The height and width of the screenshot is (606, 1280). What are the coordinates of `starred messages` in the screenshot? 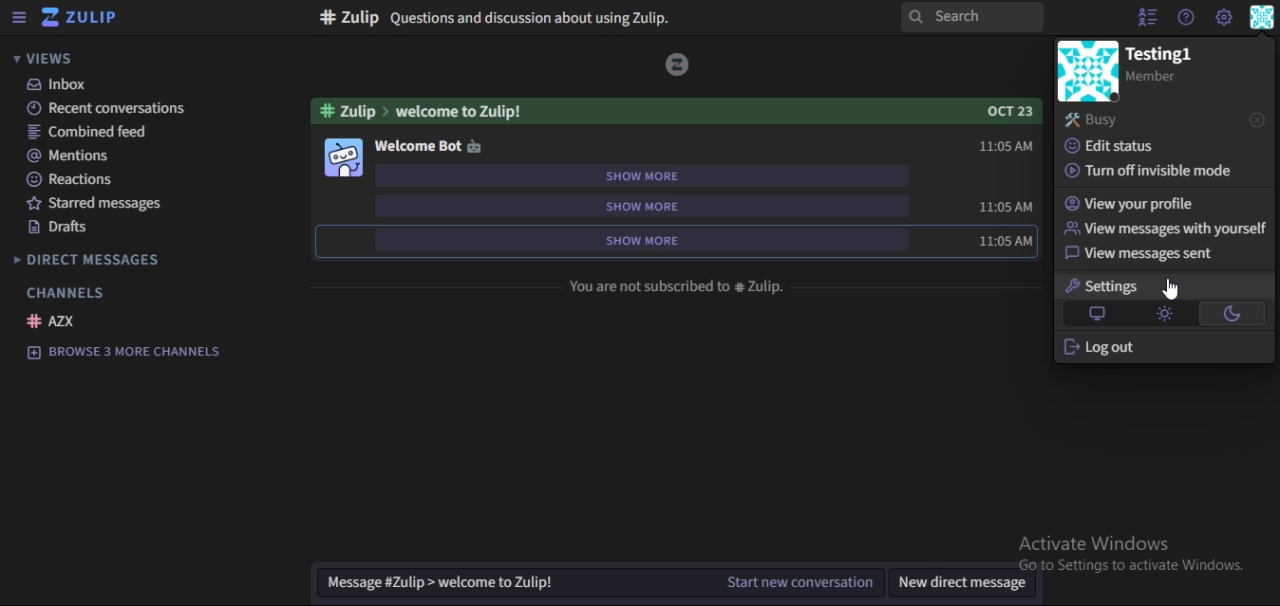 It's located at (100, 204).